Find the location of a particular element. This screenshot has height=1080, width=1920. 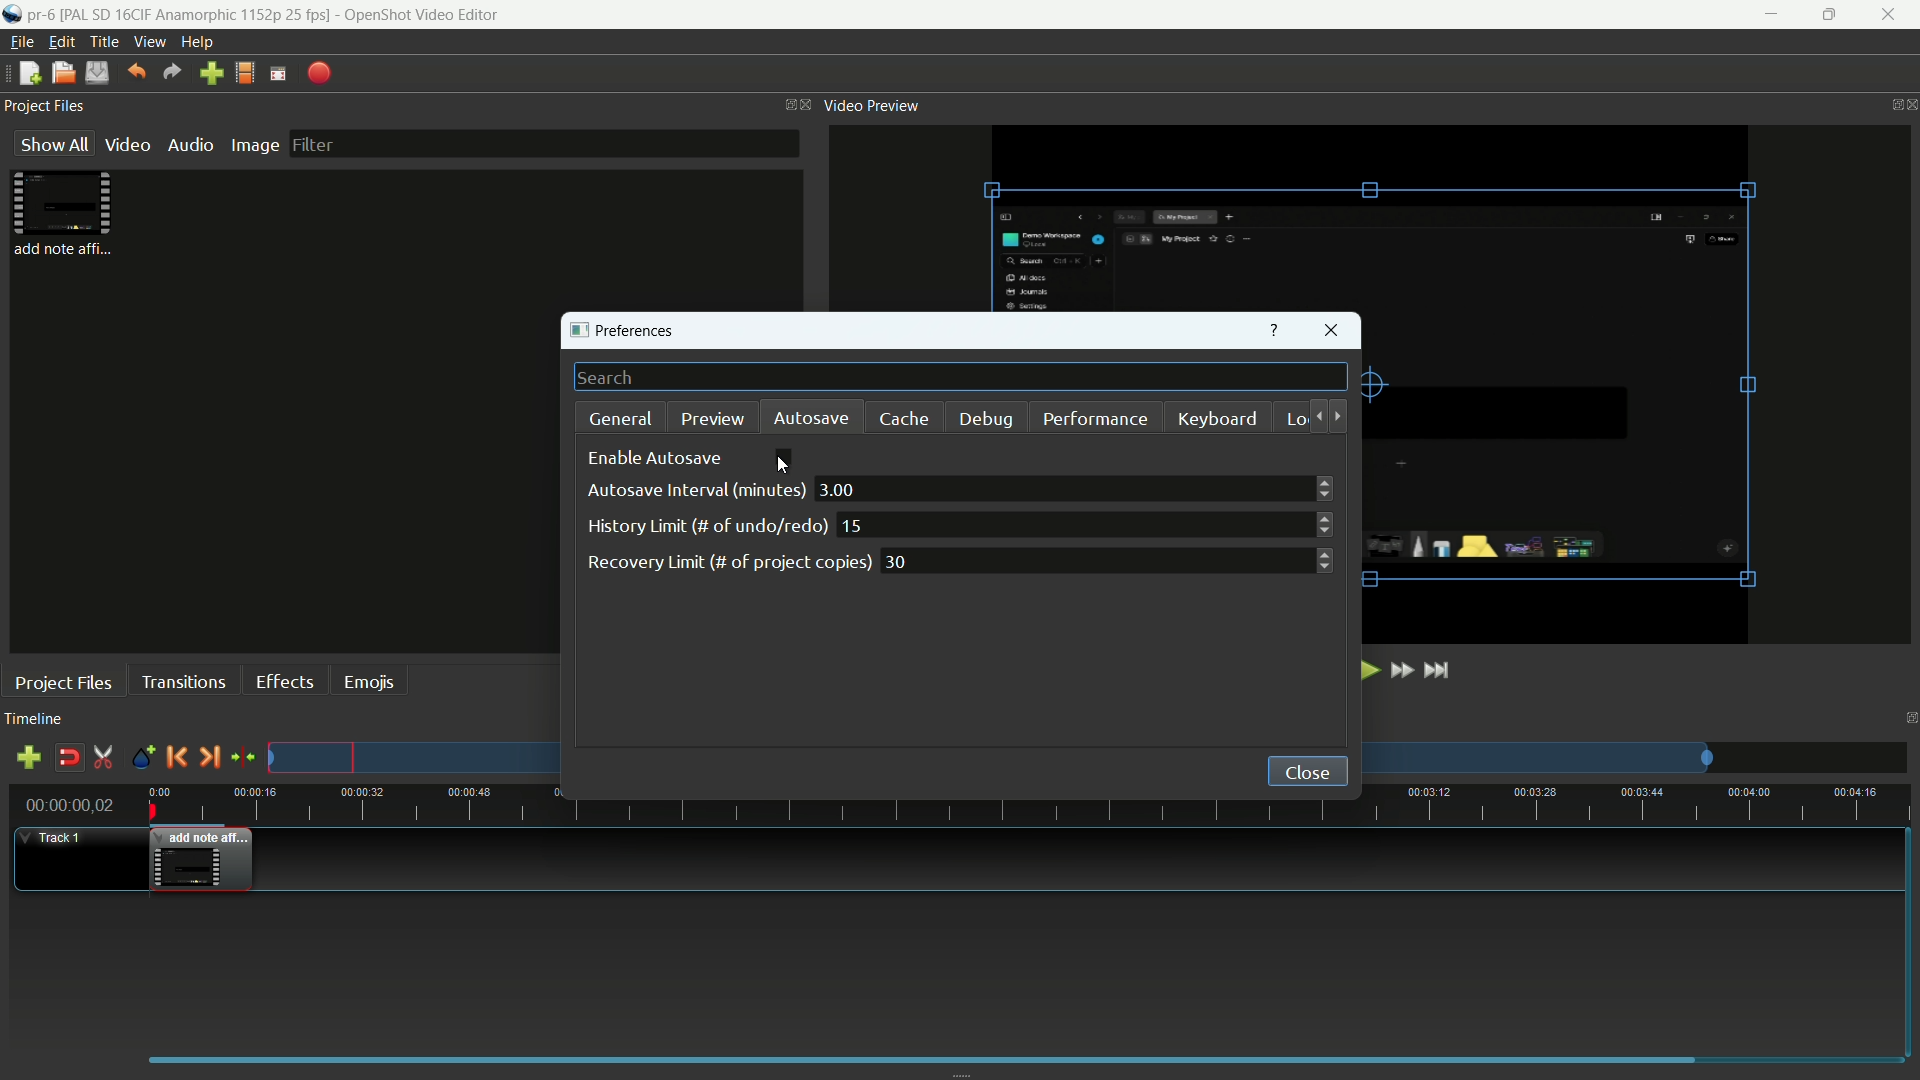

current time is located at coordinates (71, 804).